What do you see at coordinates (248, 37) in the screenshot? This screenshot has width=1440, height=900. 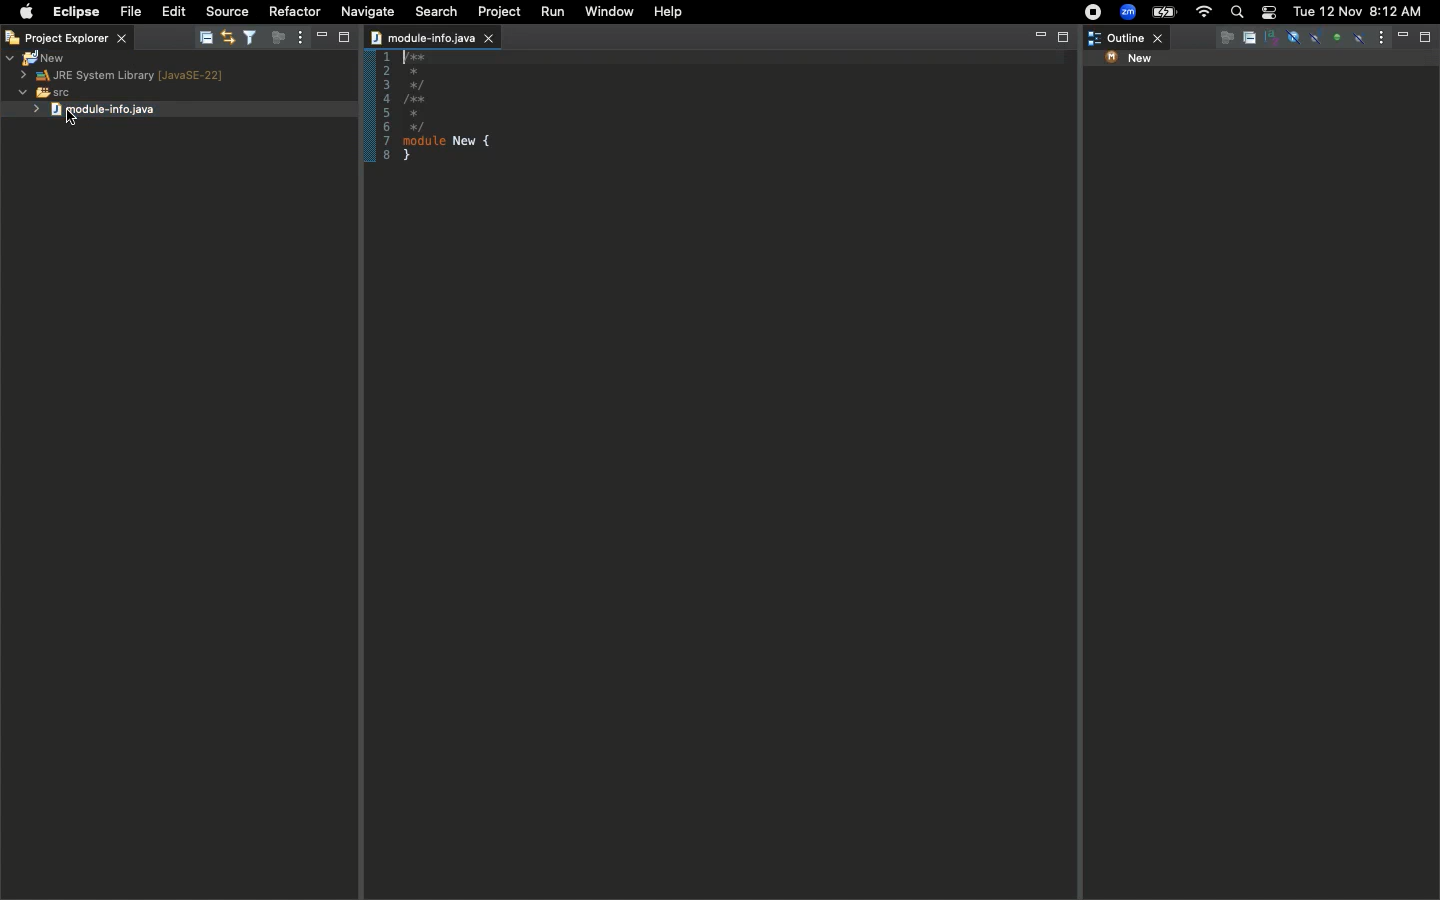 I see `Filter` at bounding box center [248, 37].